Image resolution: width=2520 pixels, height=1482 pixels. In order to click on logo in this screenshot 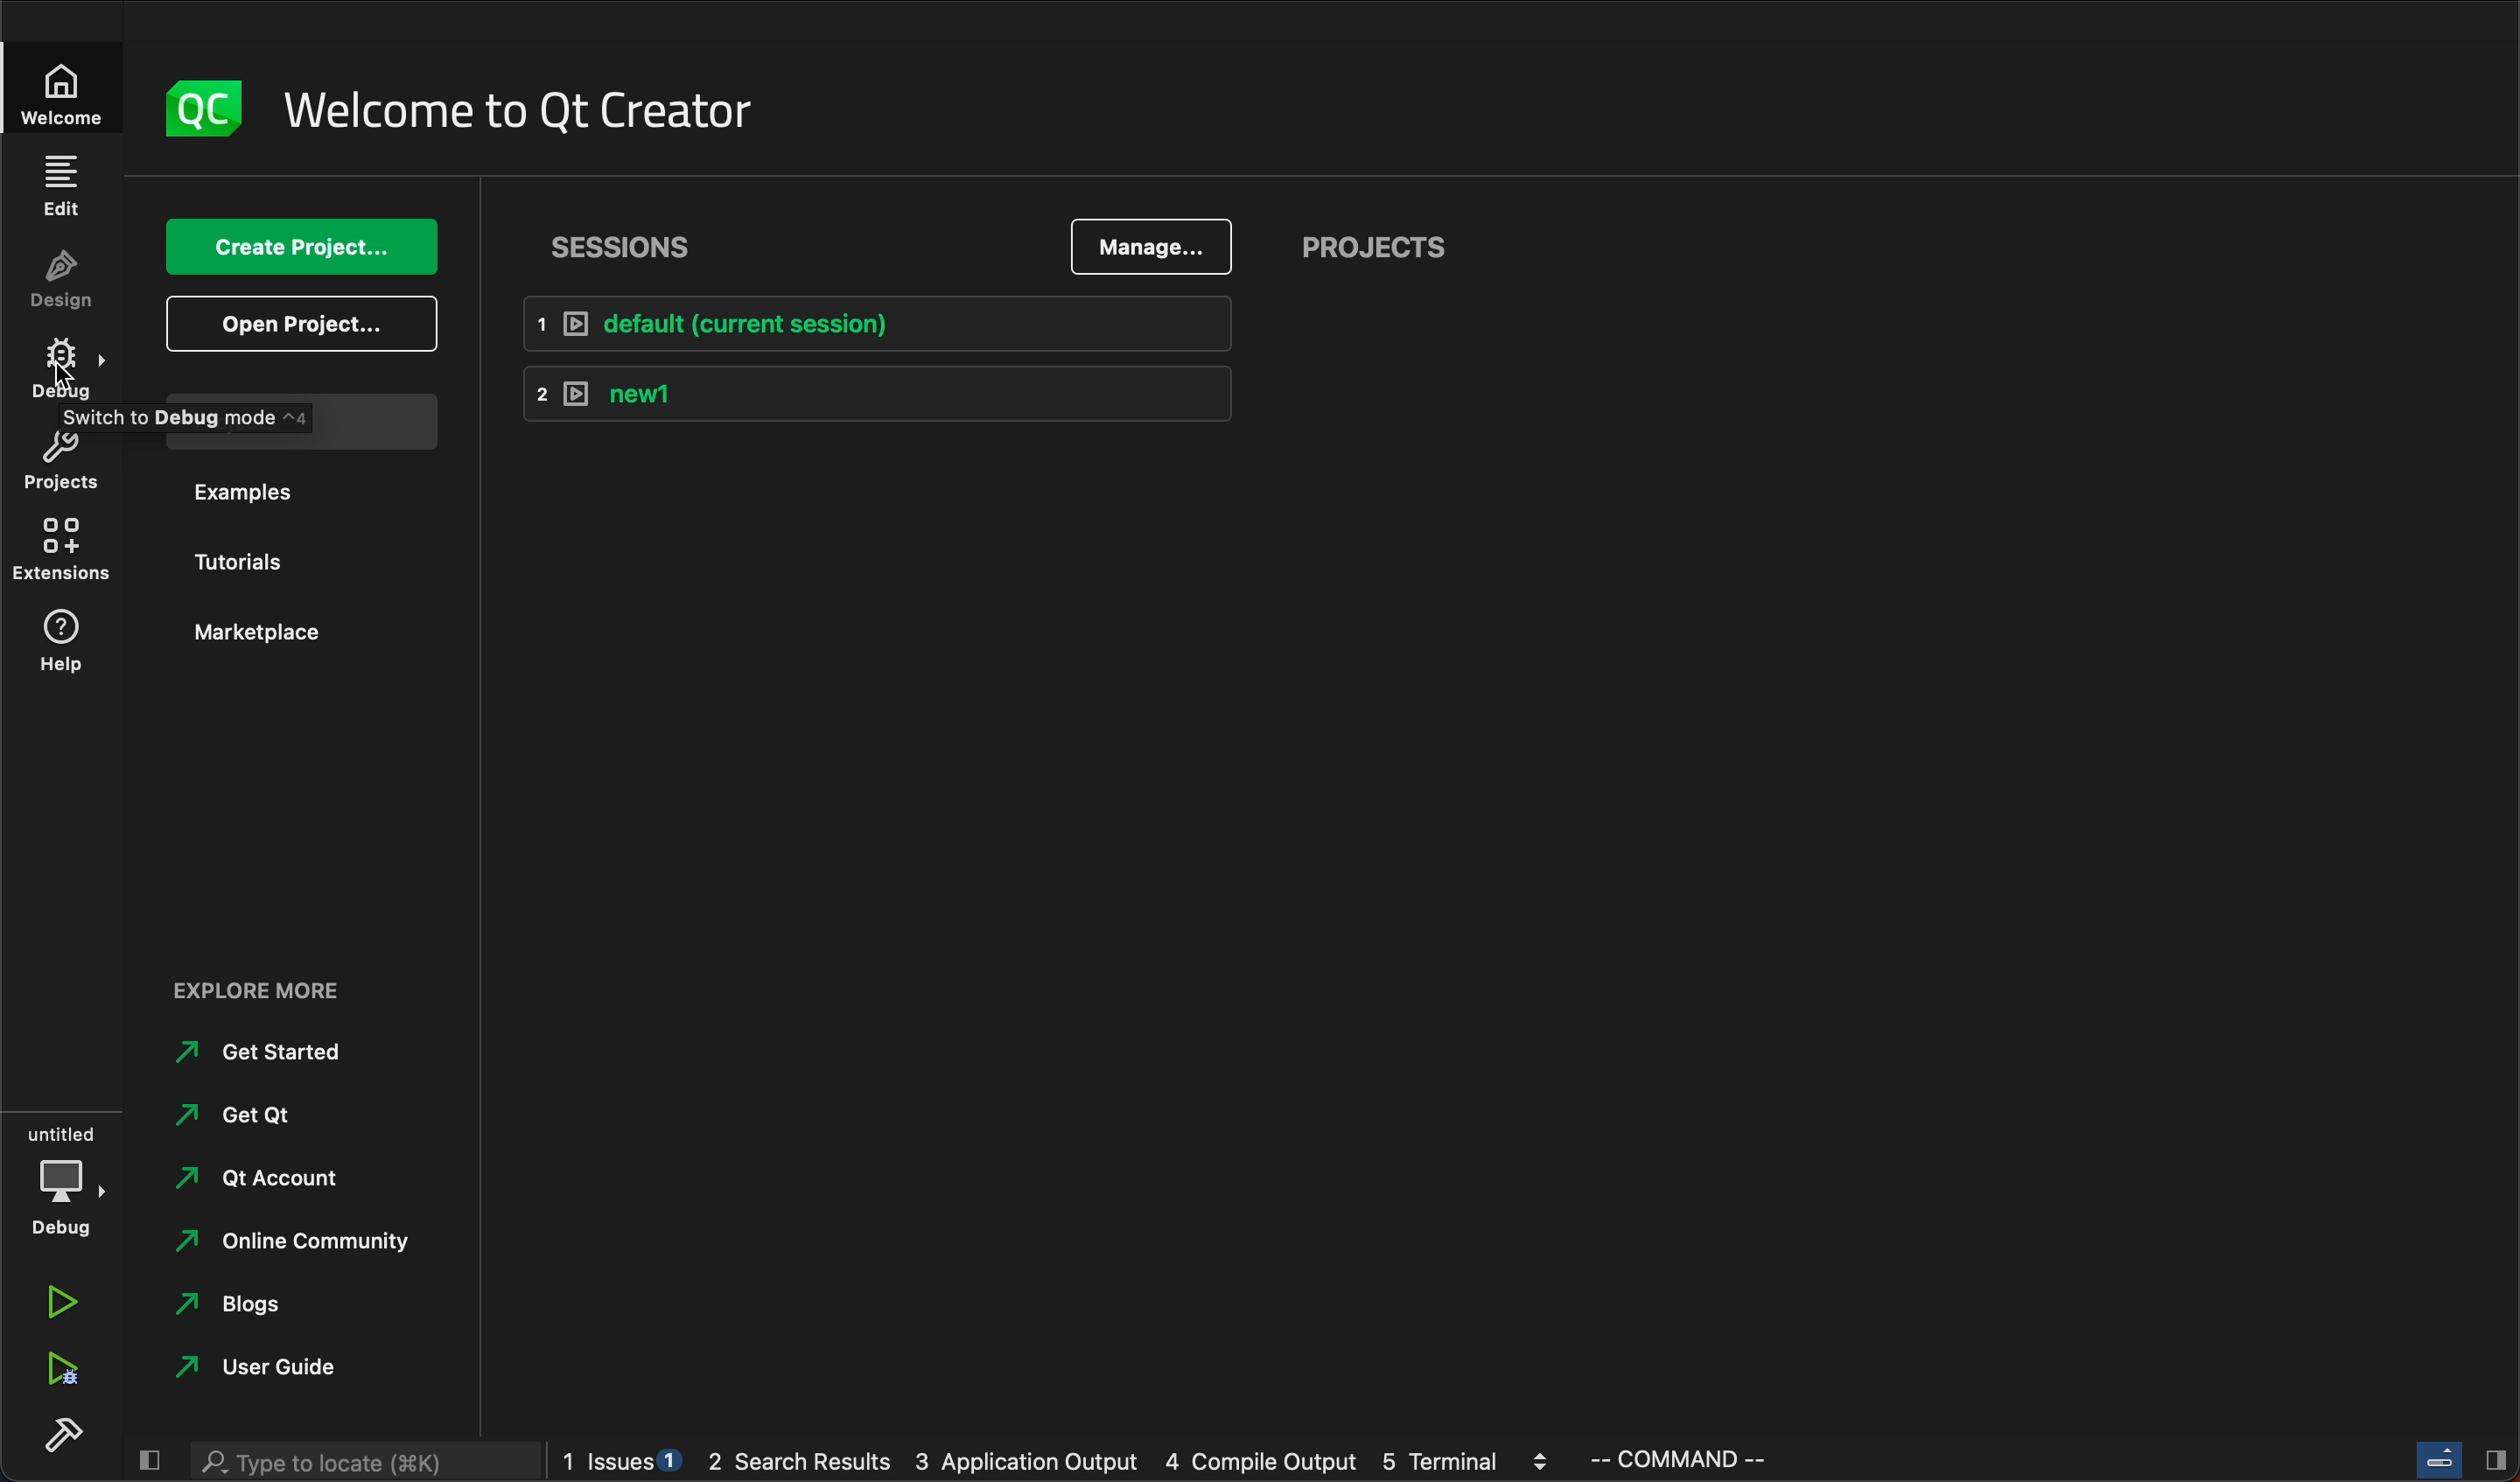, I will do `click(204, 105)`.